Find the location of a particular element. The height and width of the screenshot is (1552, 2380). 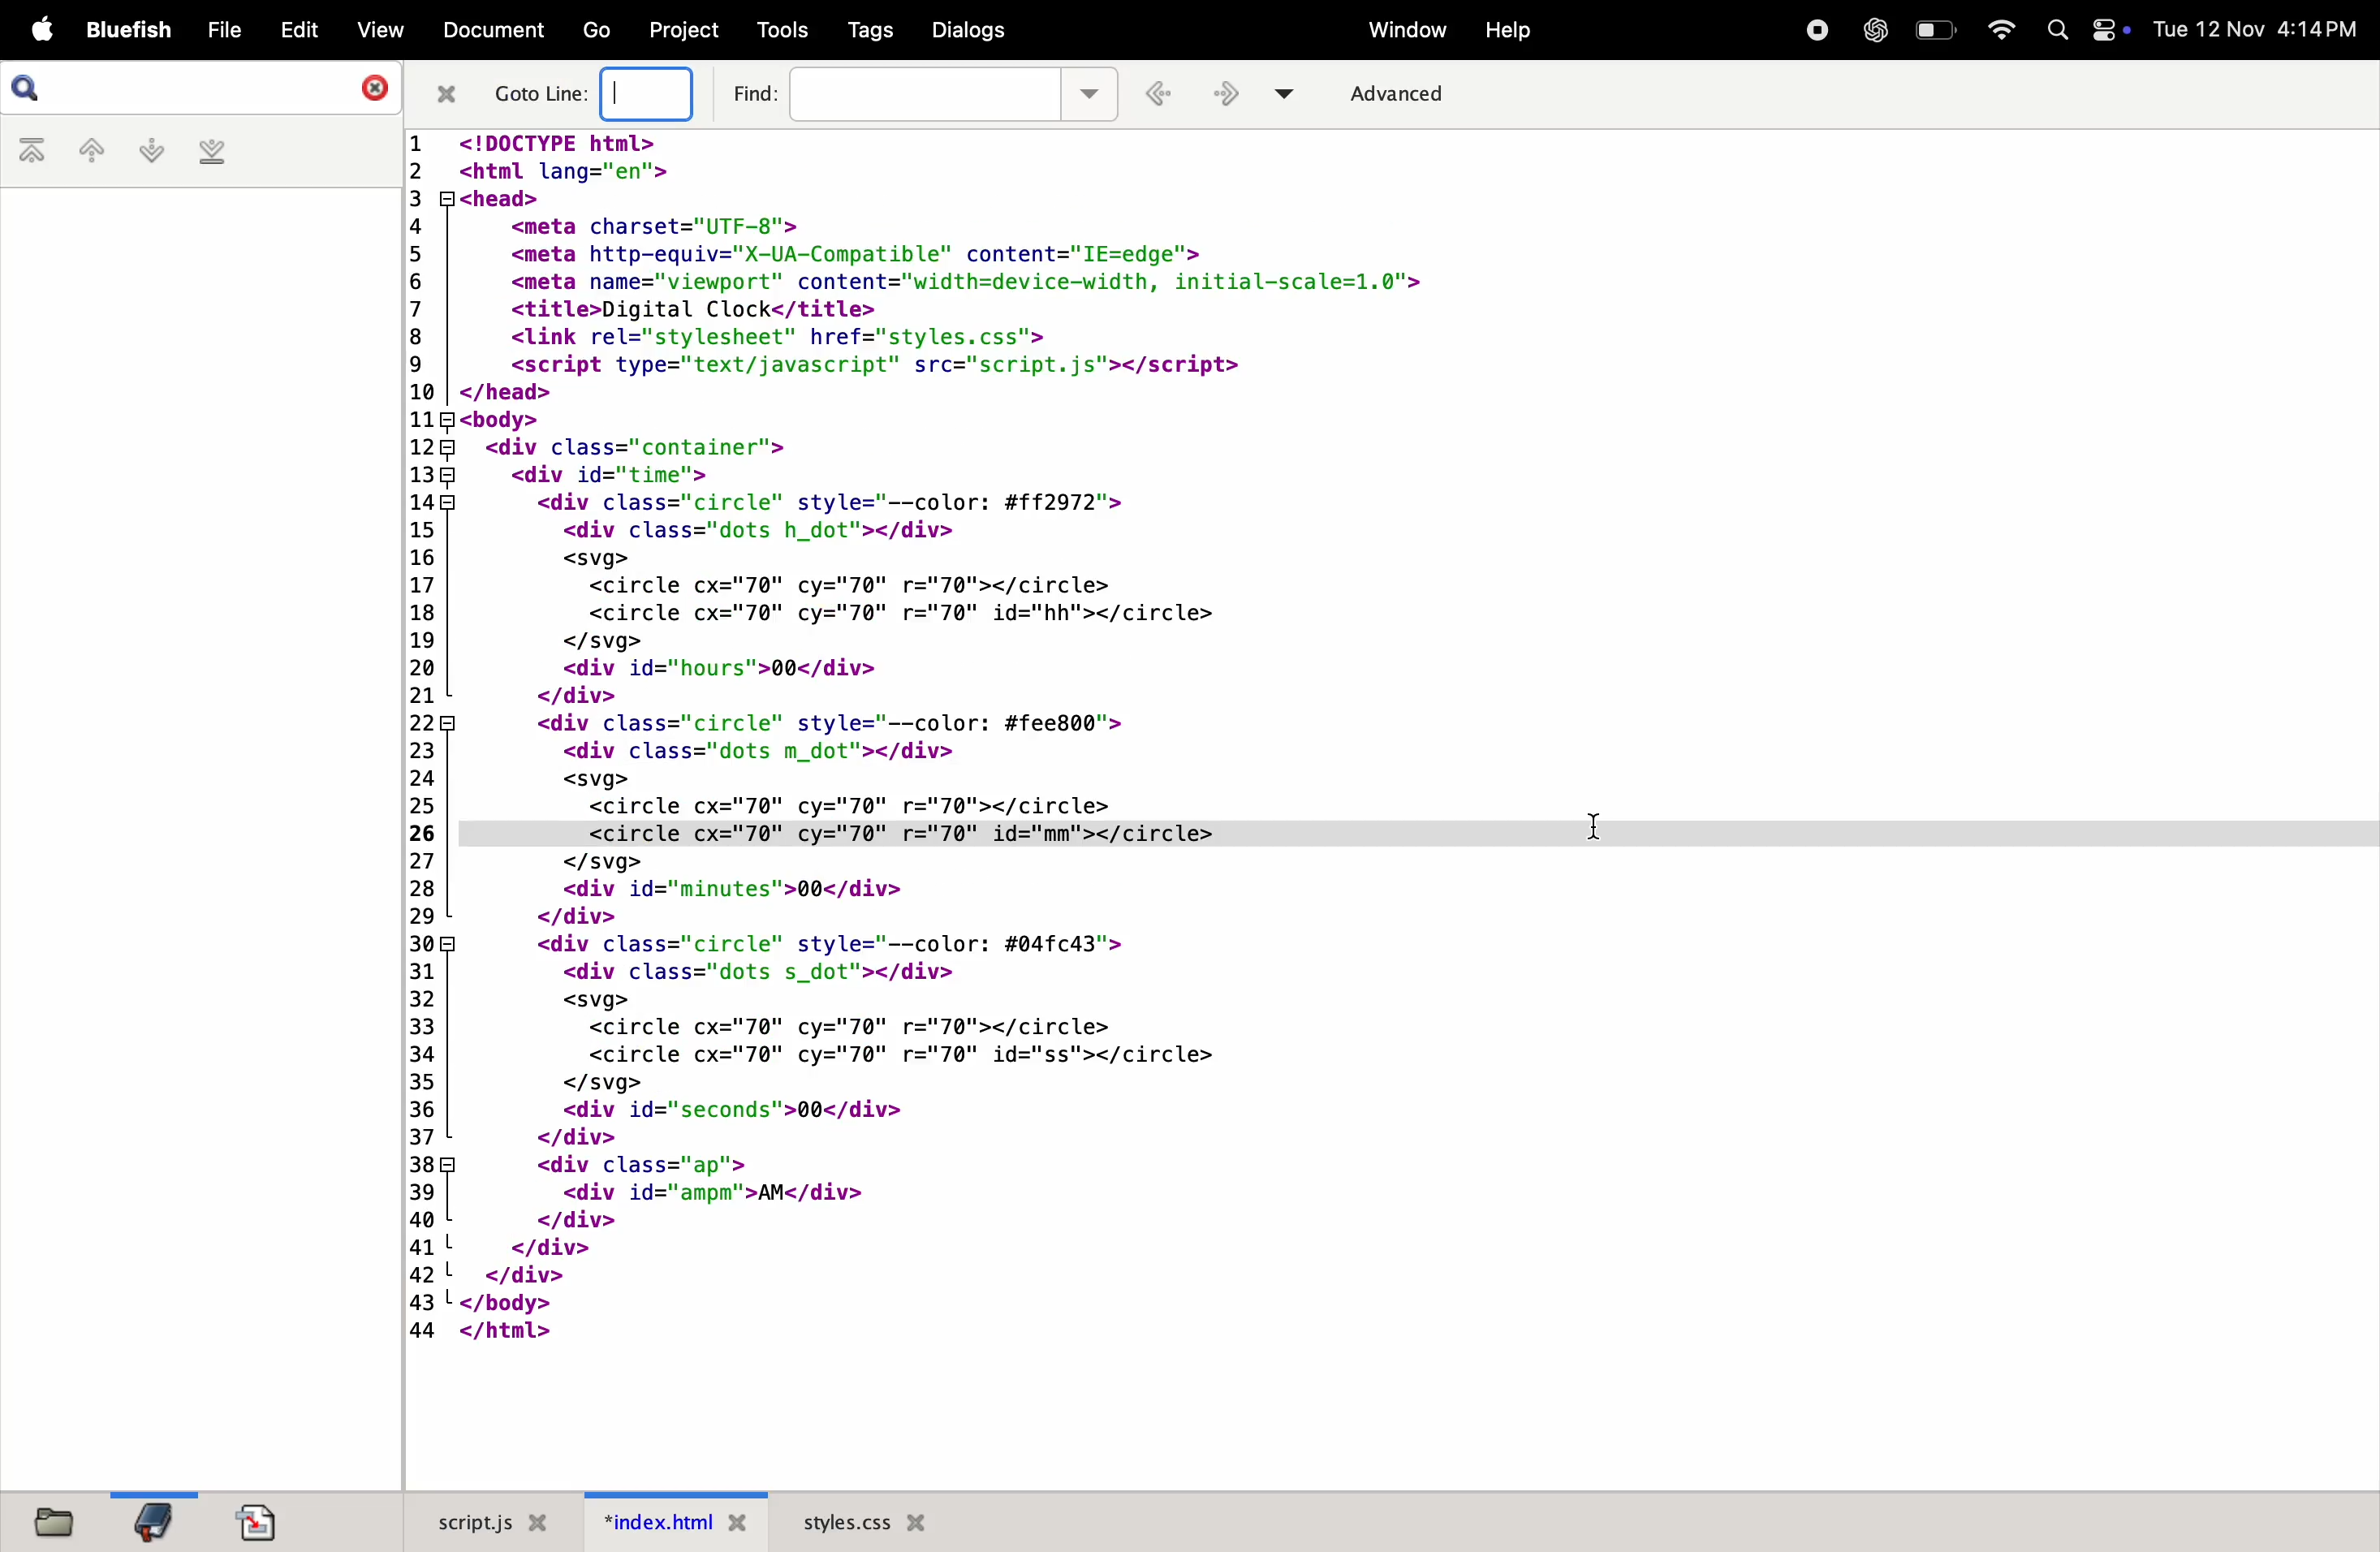

projects is located at coordinates (680, 29).